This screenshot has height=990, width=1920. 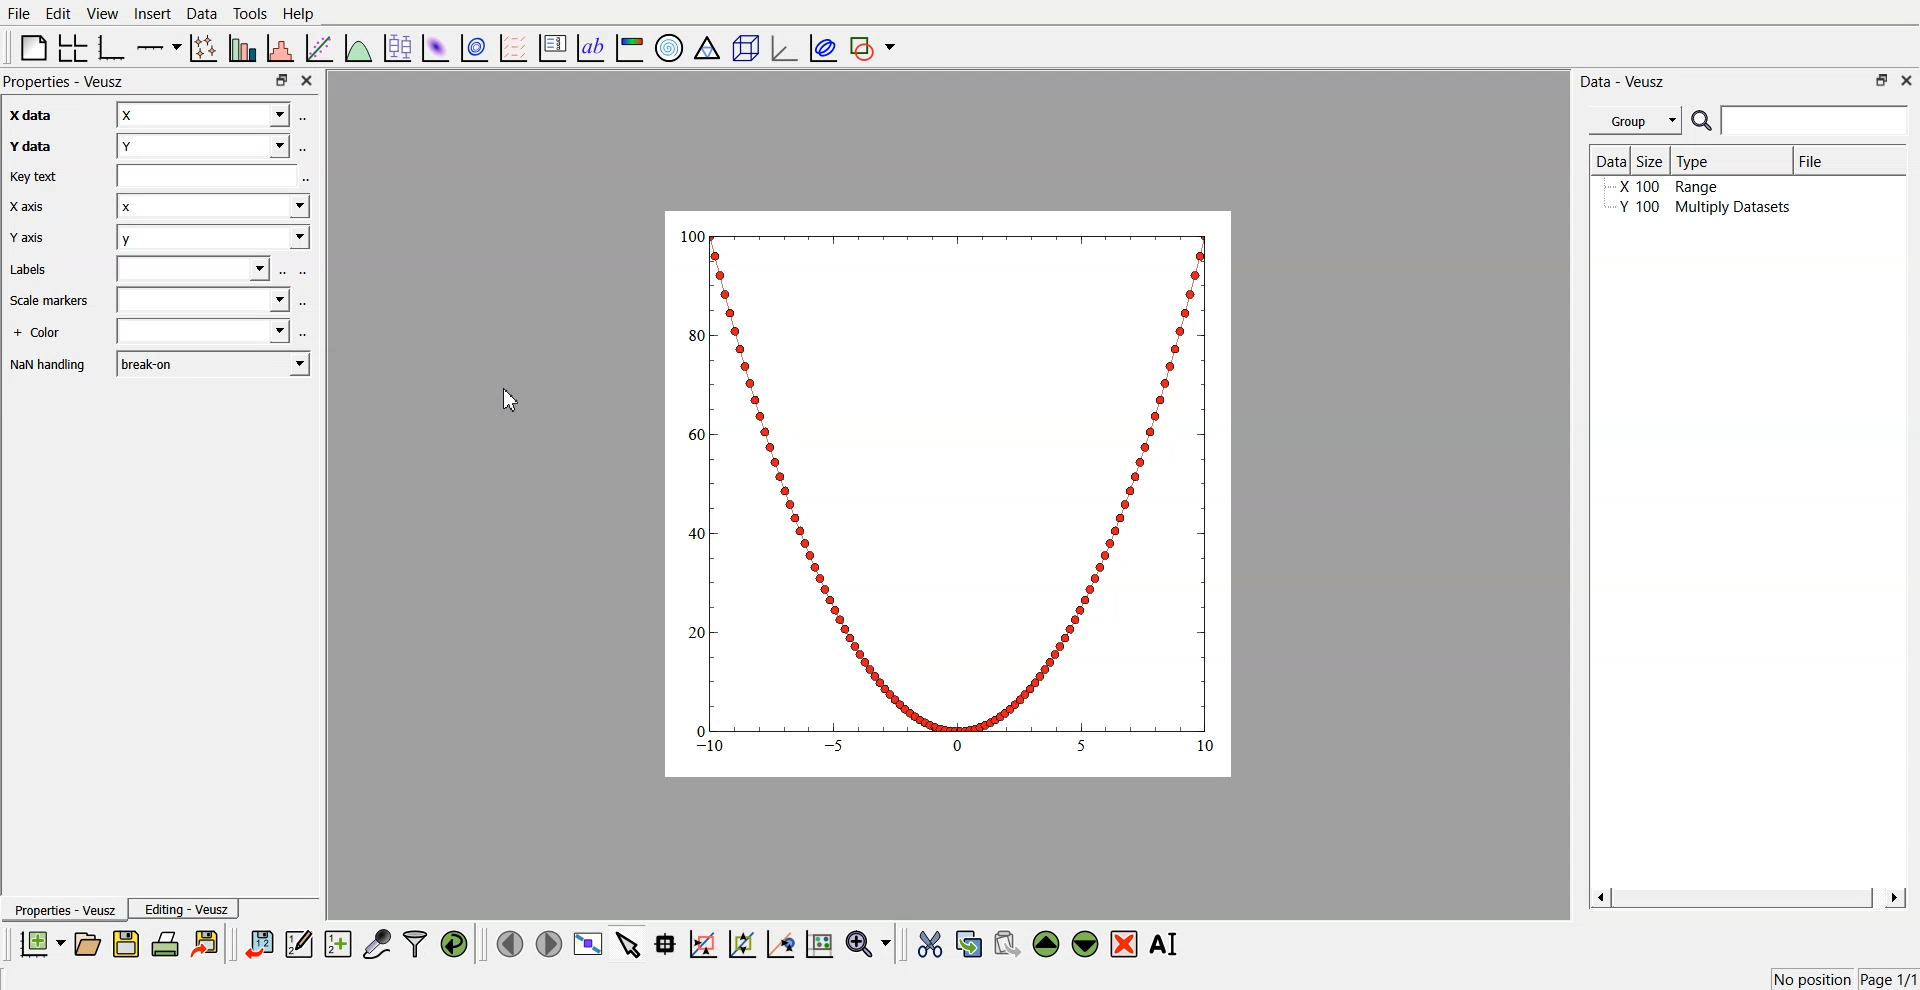 What do you see at coordinates (822, 49) in the screenshot?
I see `plot covariance ellipses` at bounding box center [822, 49].